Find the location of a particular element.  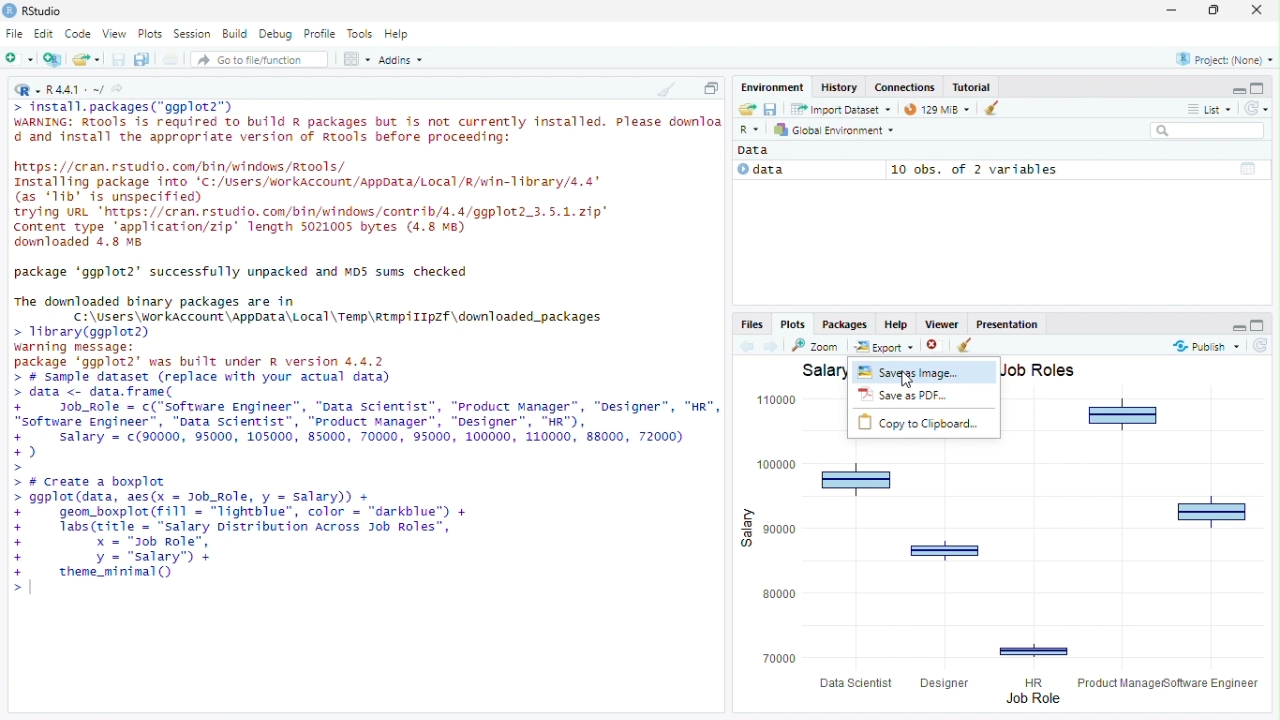

Session is located at coordinates (193, 35).